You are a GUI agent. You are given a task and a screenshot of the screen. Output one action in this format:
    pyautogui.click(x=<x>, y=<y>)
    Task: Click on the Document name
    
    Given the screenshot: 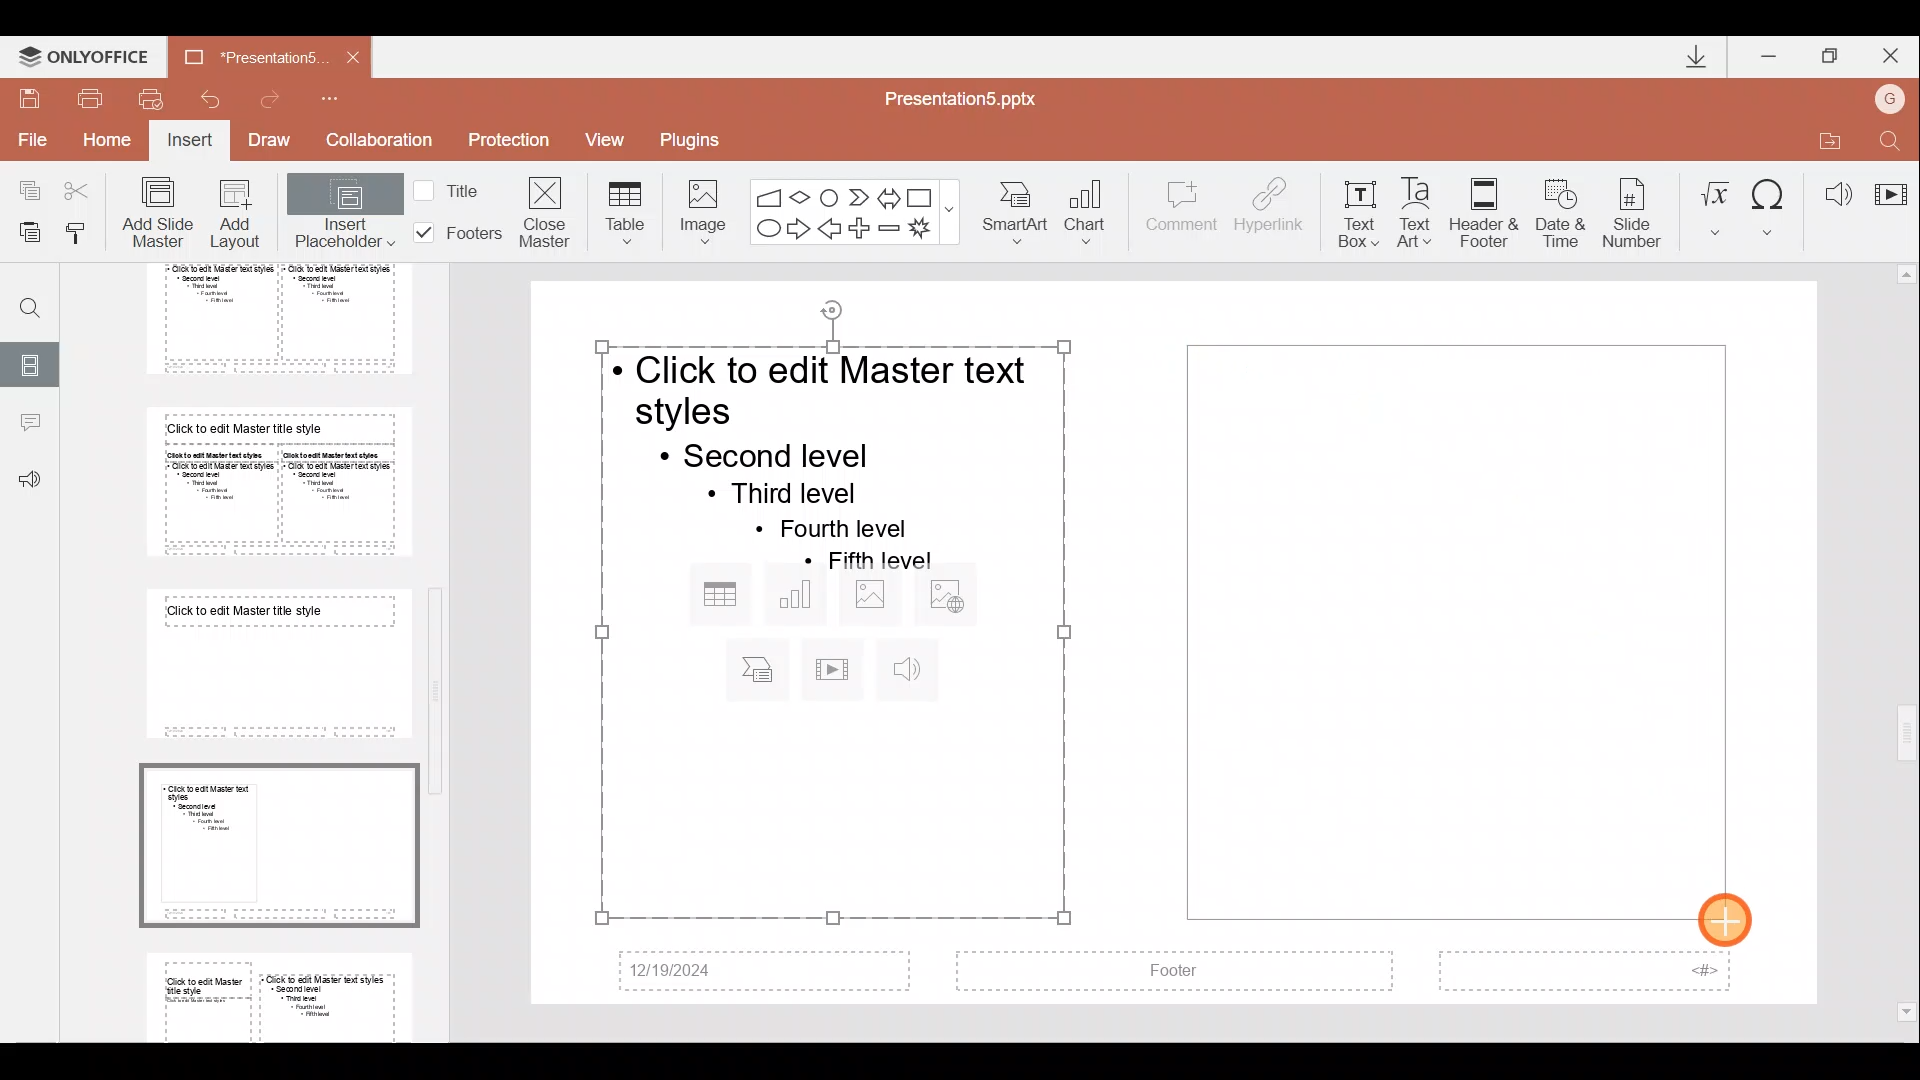 What is the action you would take?
    pyautogui.click(x=239, y=56)
    